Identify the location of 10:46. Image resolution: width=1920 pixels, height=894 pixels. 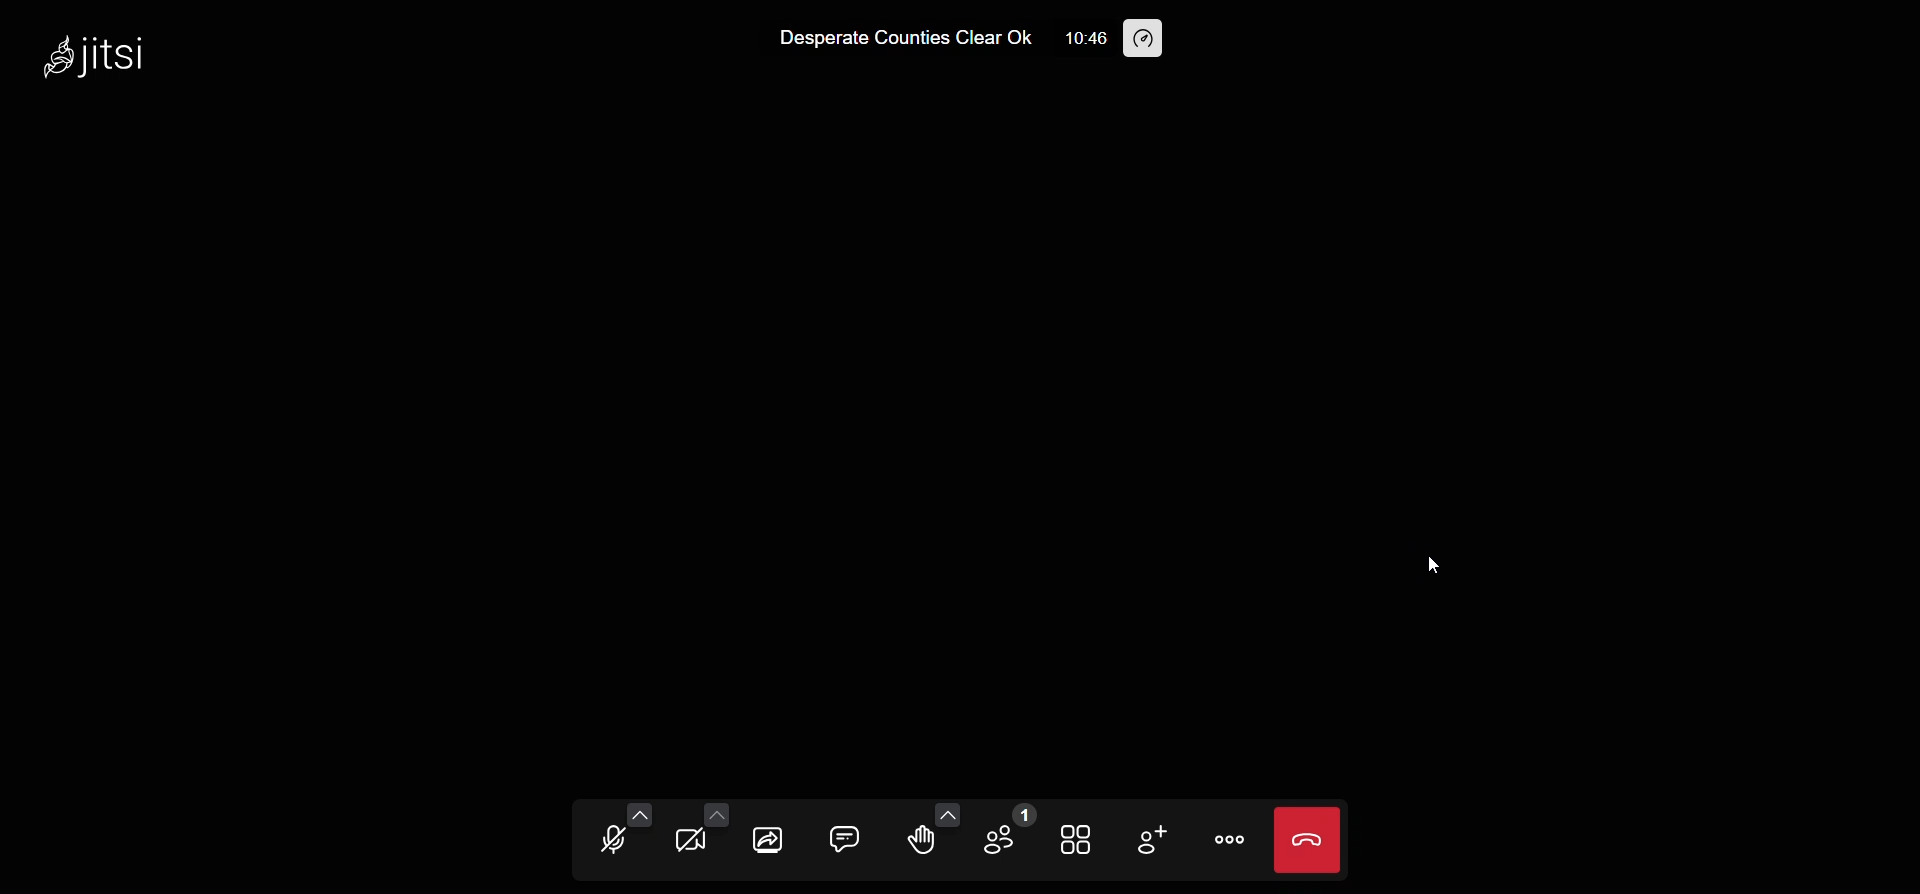
(1085, 40).